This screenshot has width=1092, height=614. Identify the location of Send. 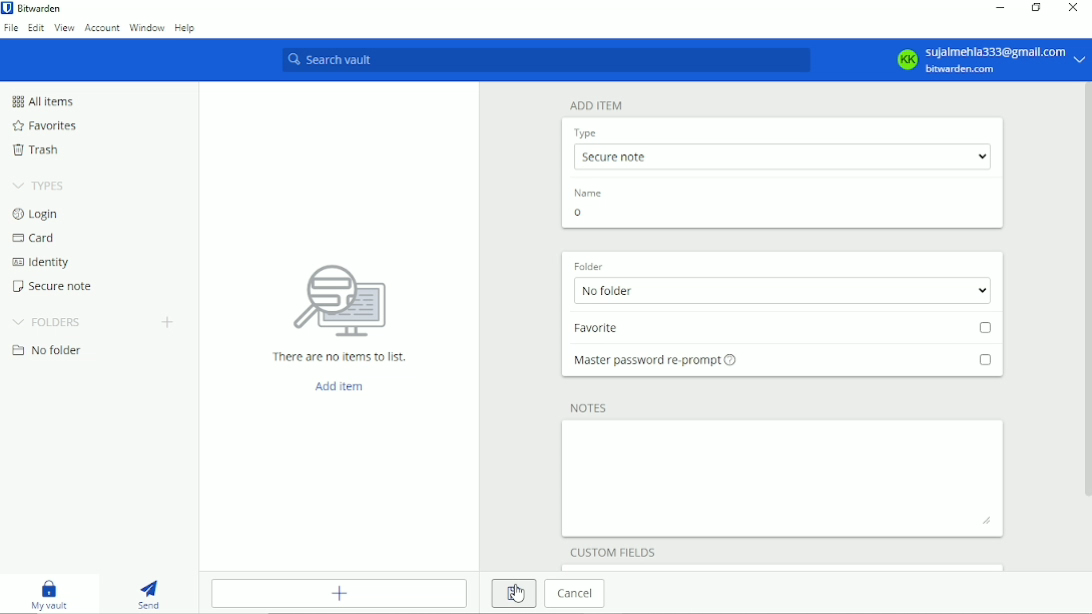
(150, 593).